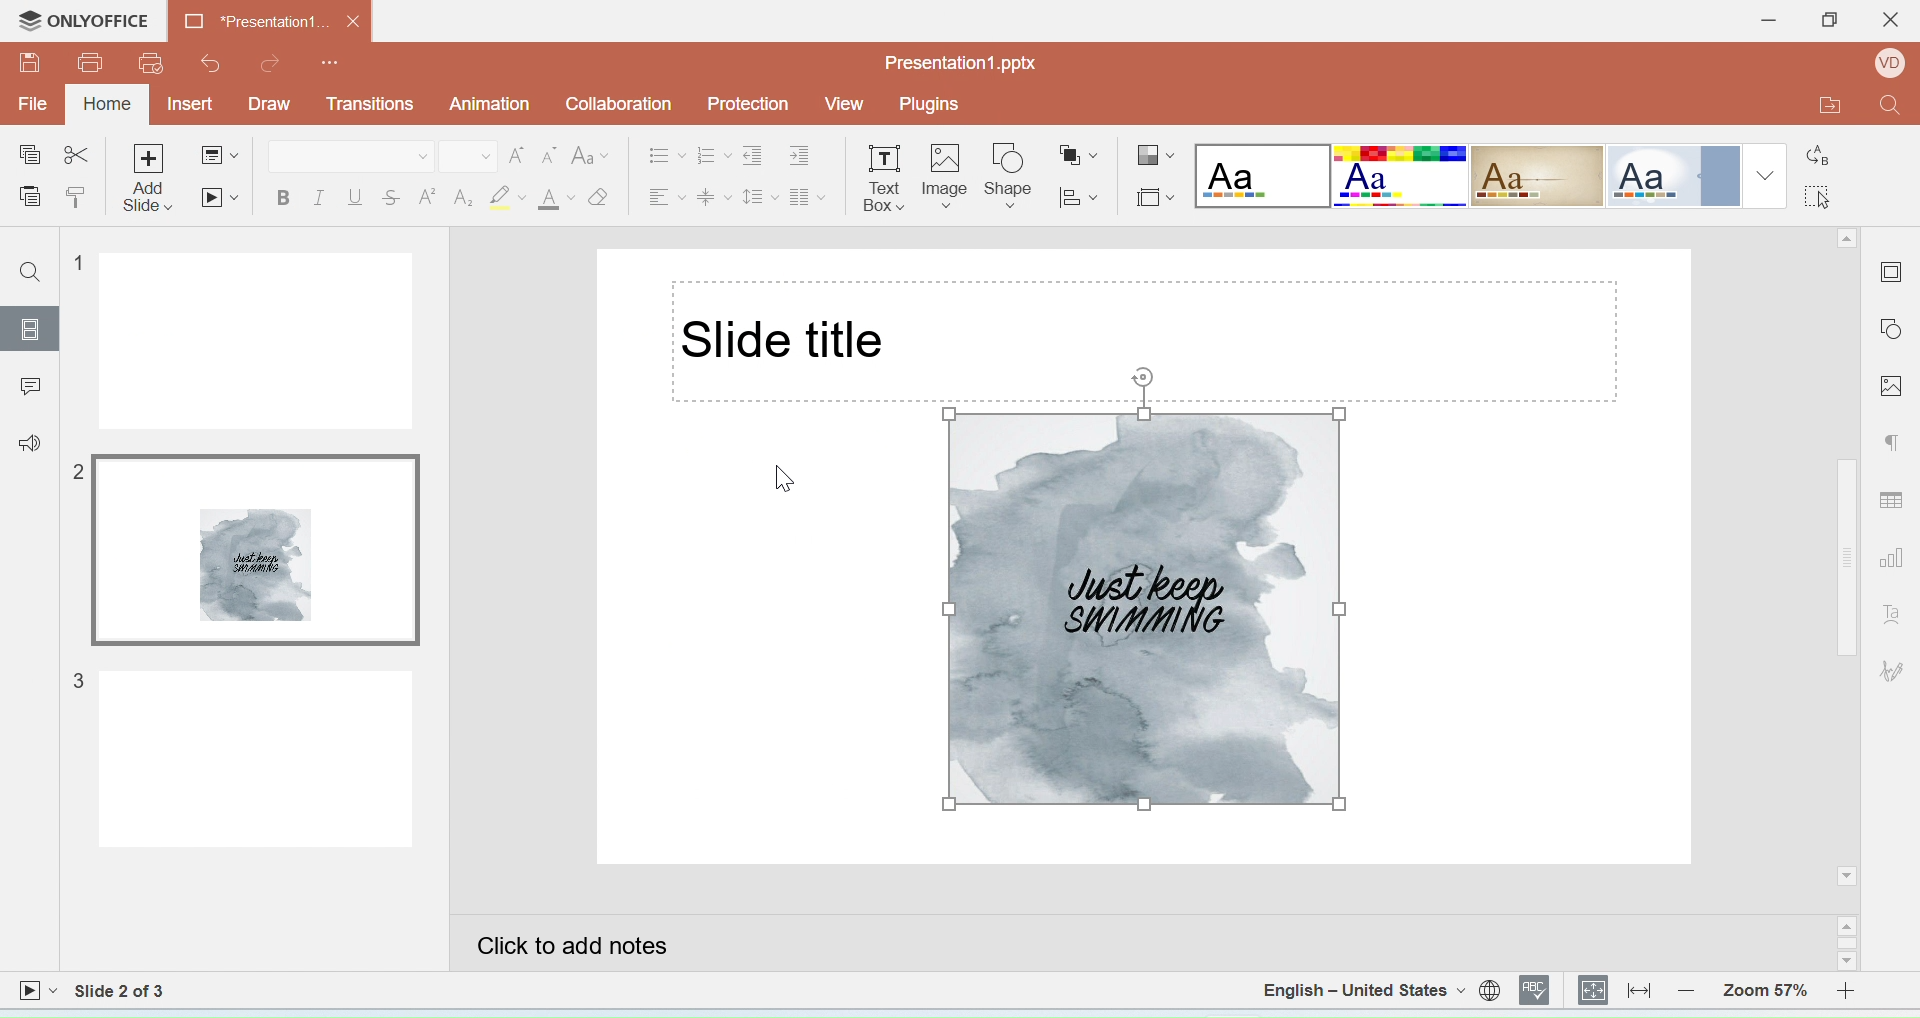 Image resolution: width=1920 pixels, height=1018 pixels. Describe the element at coordinates (244, 341) in the screenshot. I see `Slide 1` at that location.